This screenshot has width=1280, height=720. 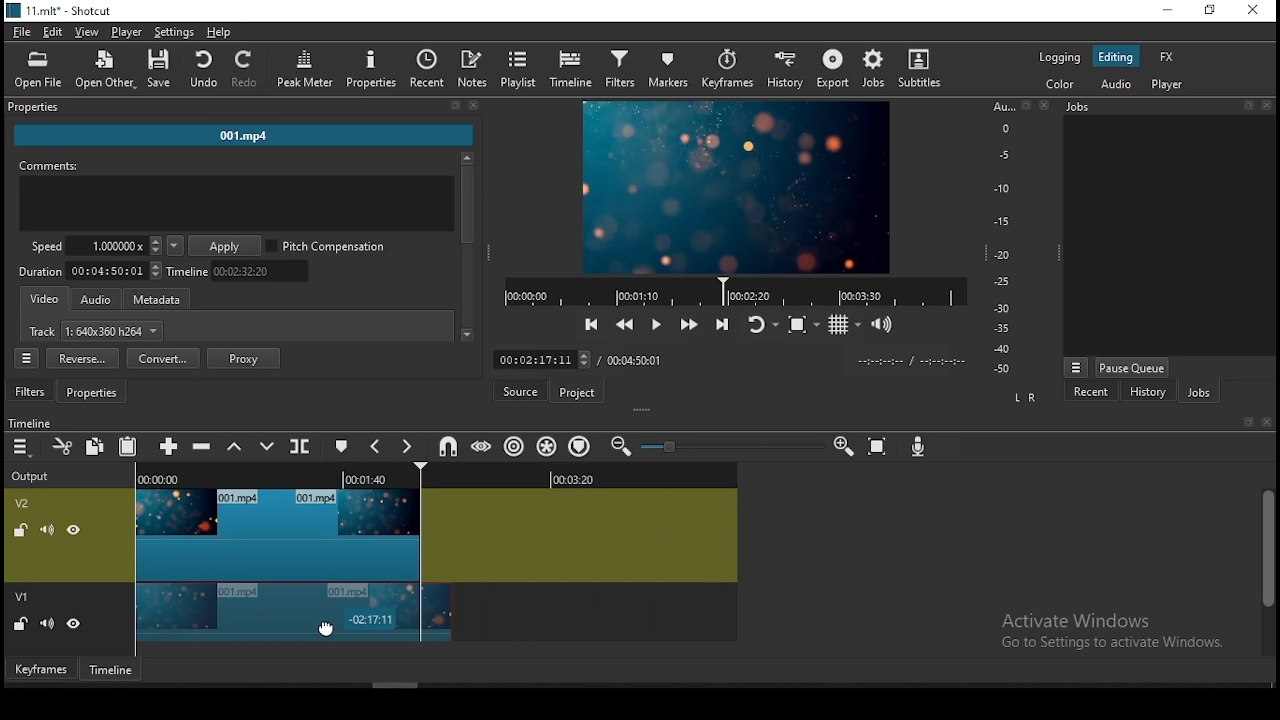 I want to click on TIME, so click(x=911, y=361).